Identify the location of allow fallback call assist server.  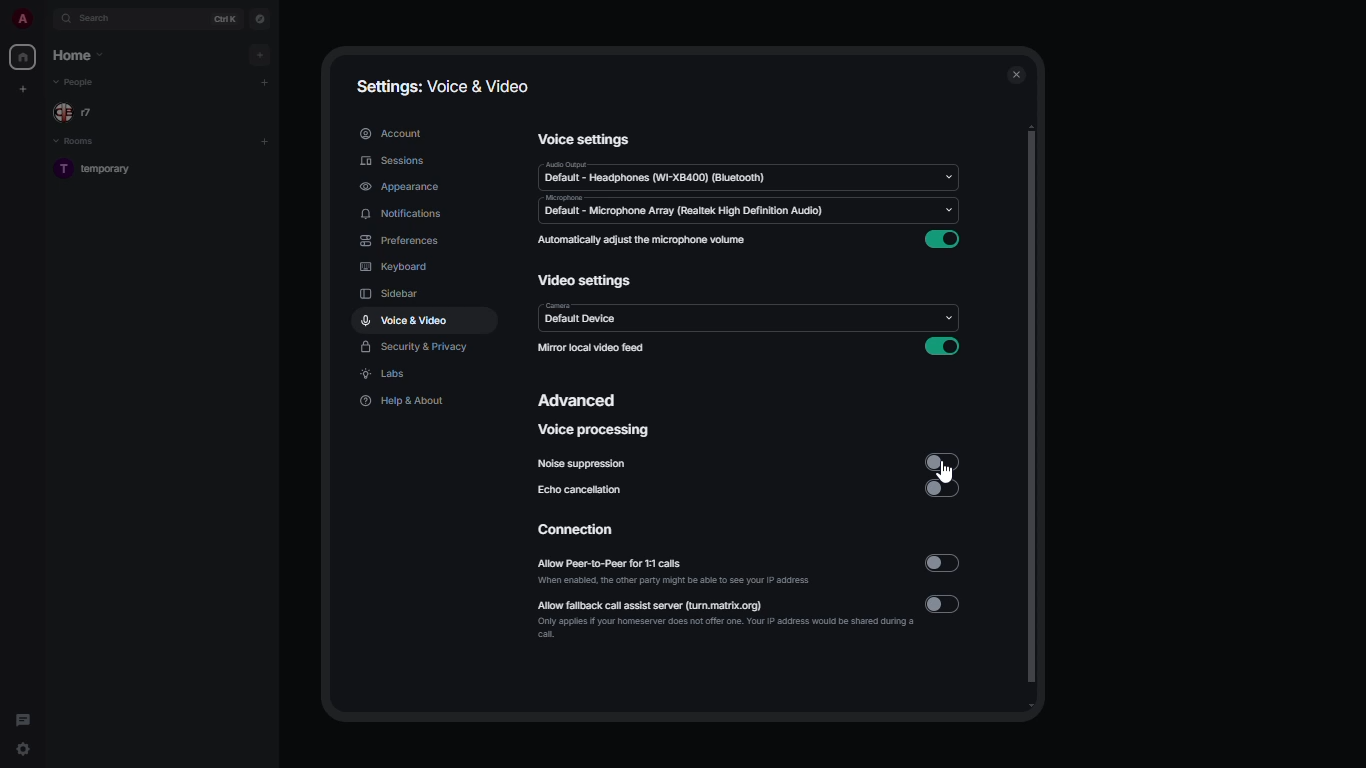
(720, 618).